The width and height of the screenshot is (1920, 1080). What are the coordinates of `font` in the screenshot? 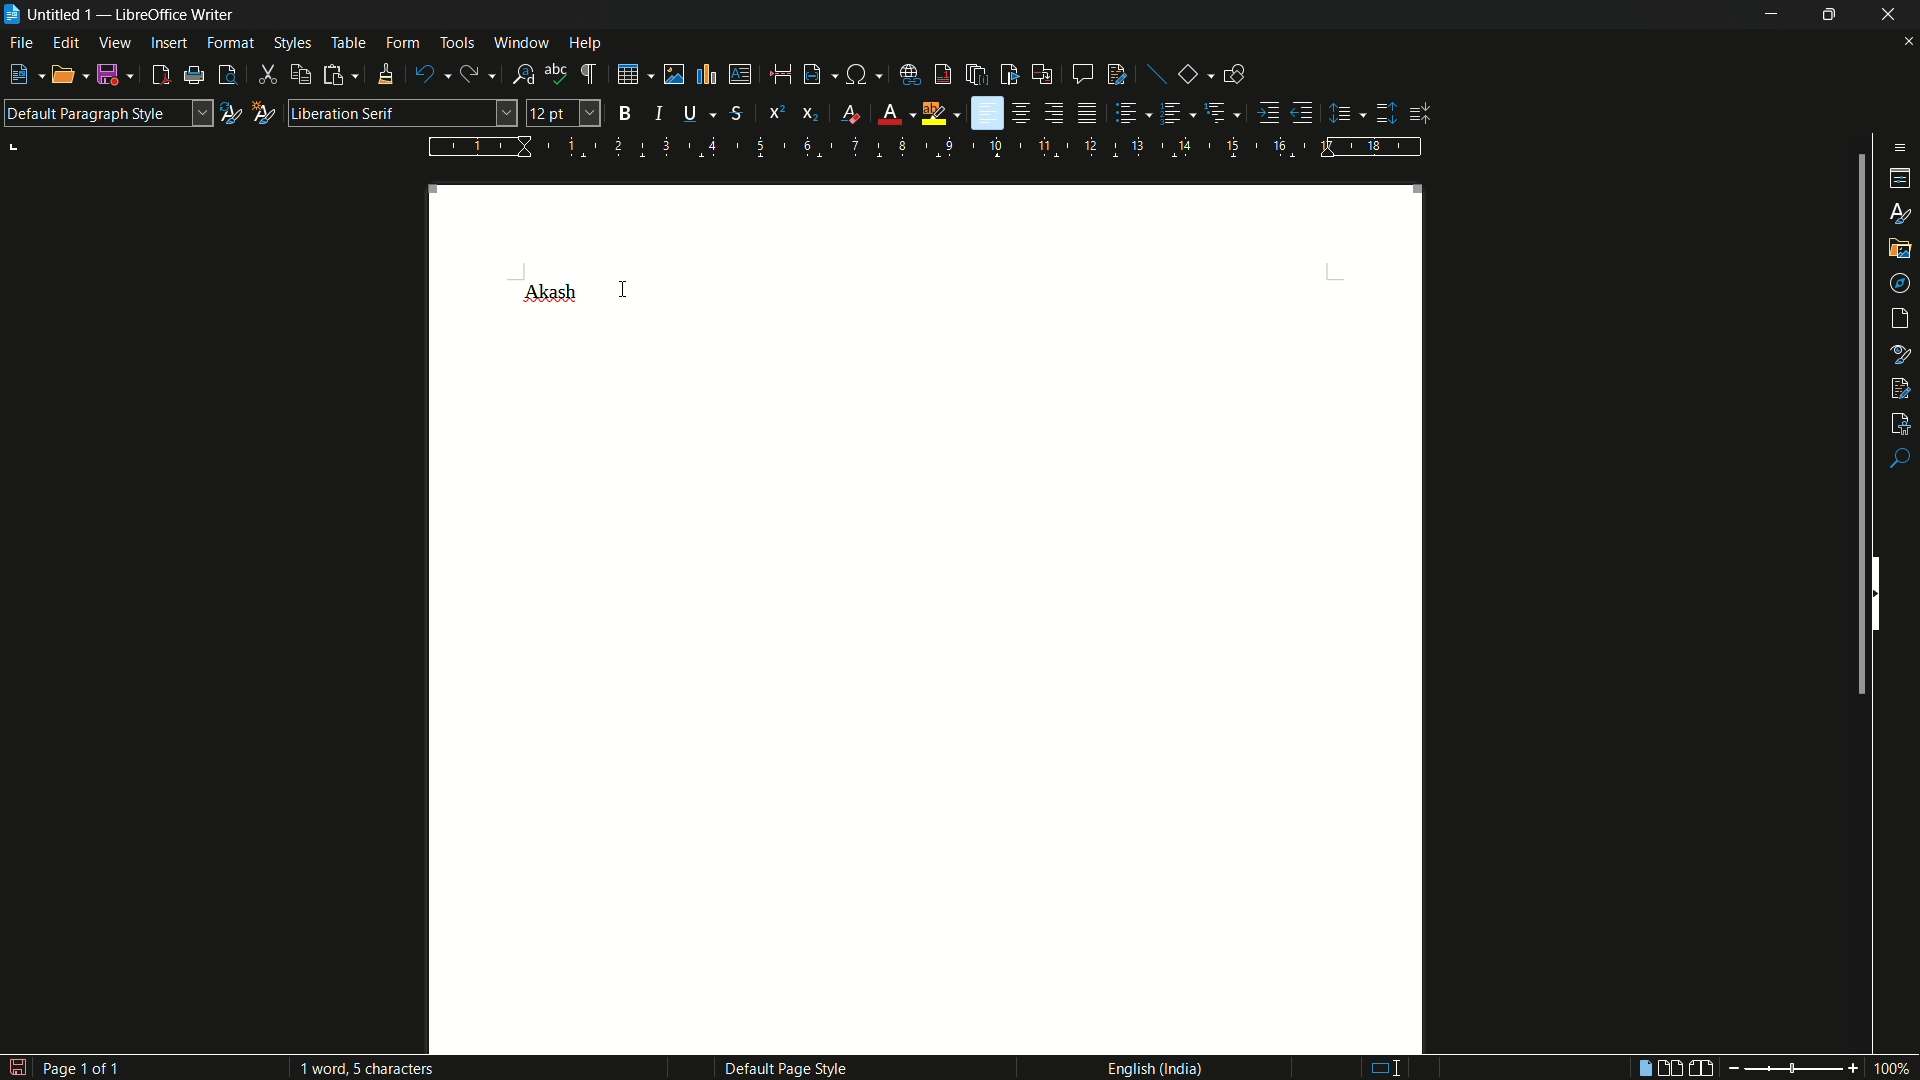 It's located at (553, 294).